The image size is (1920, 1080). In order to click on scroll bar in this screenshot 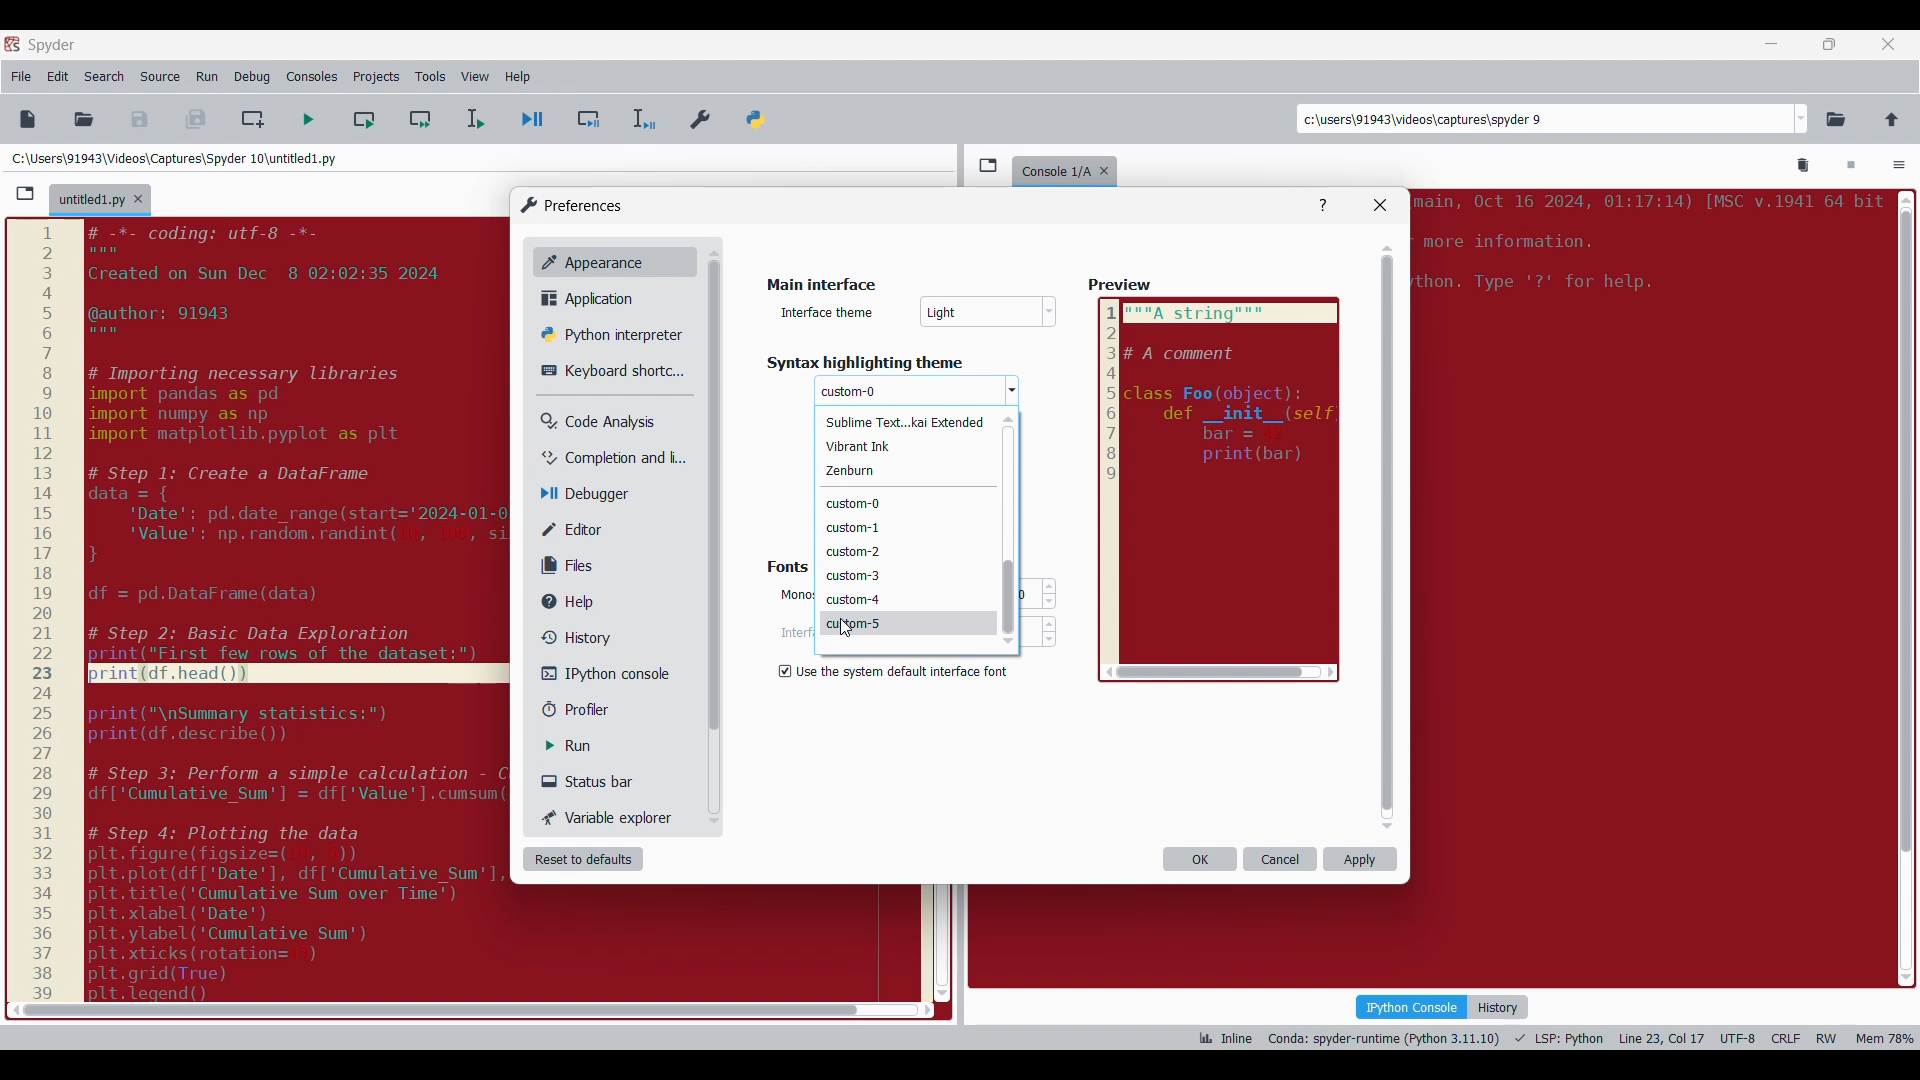, I will do `click(434, 1009)`.